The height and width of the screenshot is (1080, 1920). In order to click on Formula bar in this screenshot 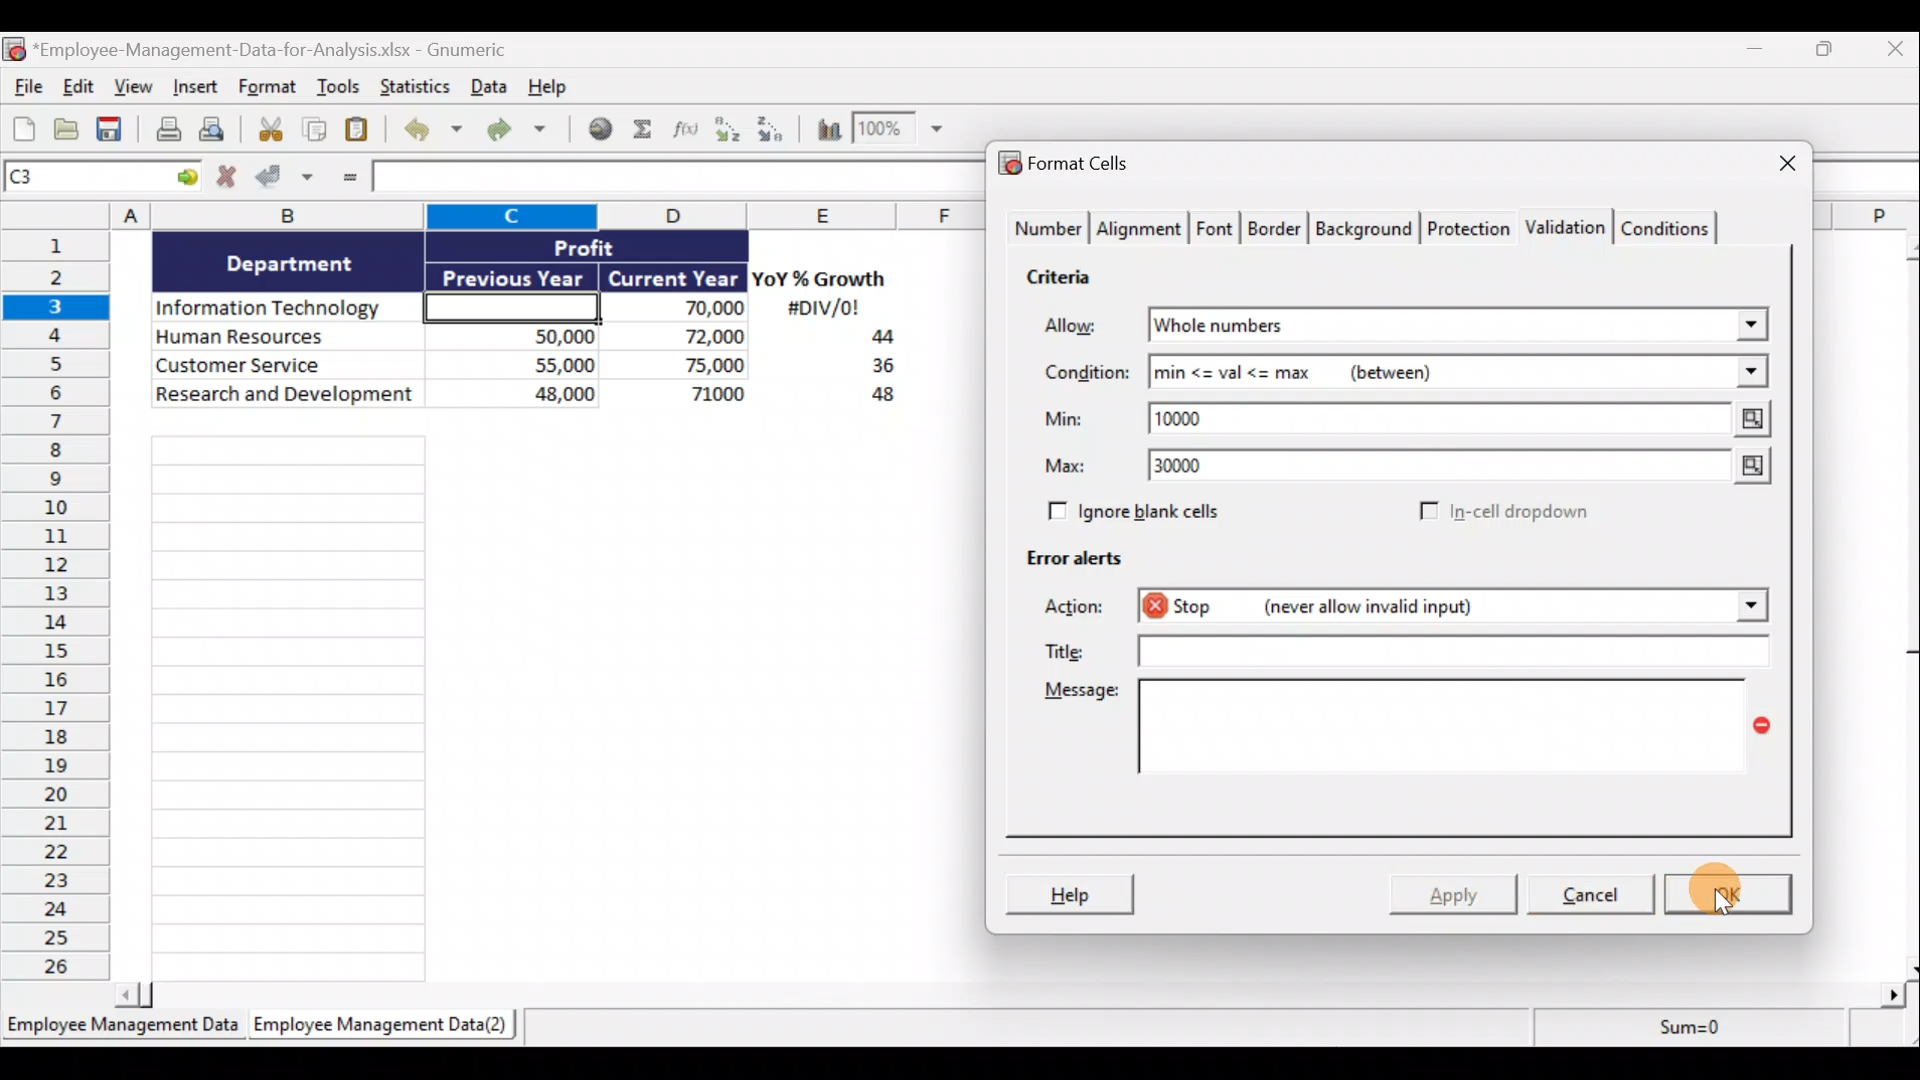, I will do `click(672, 179)`.